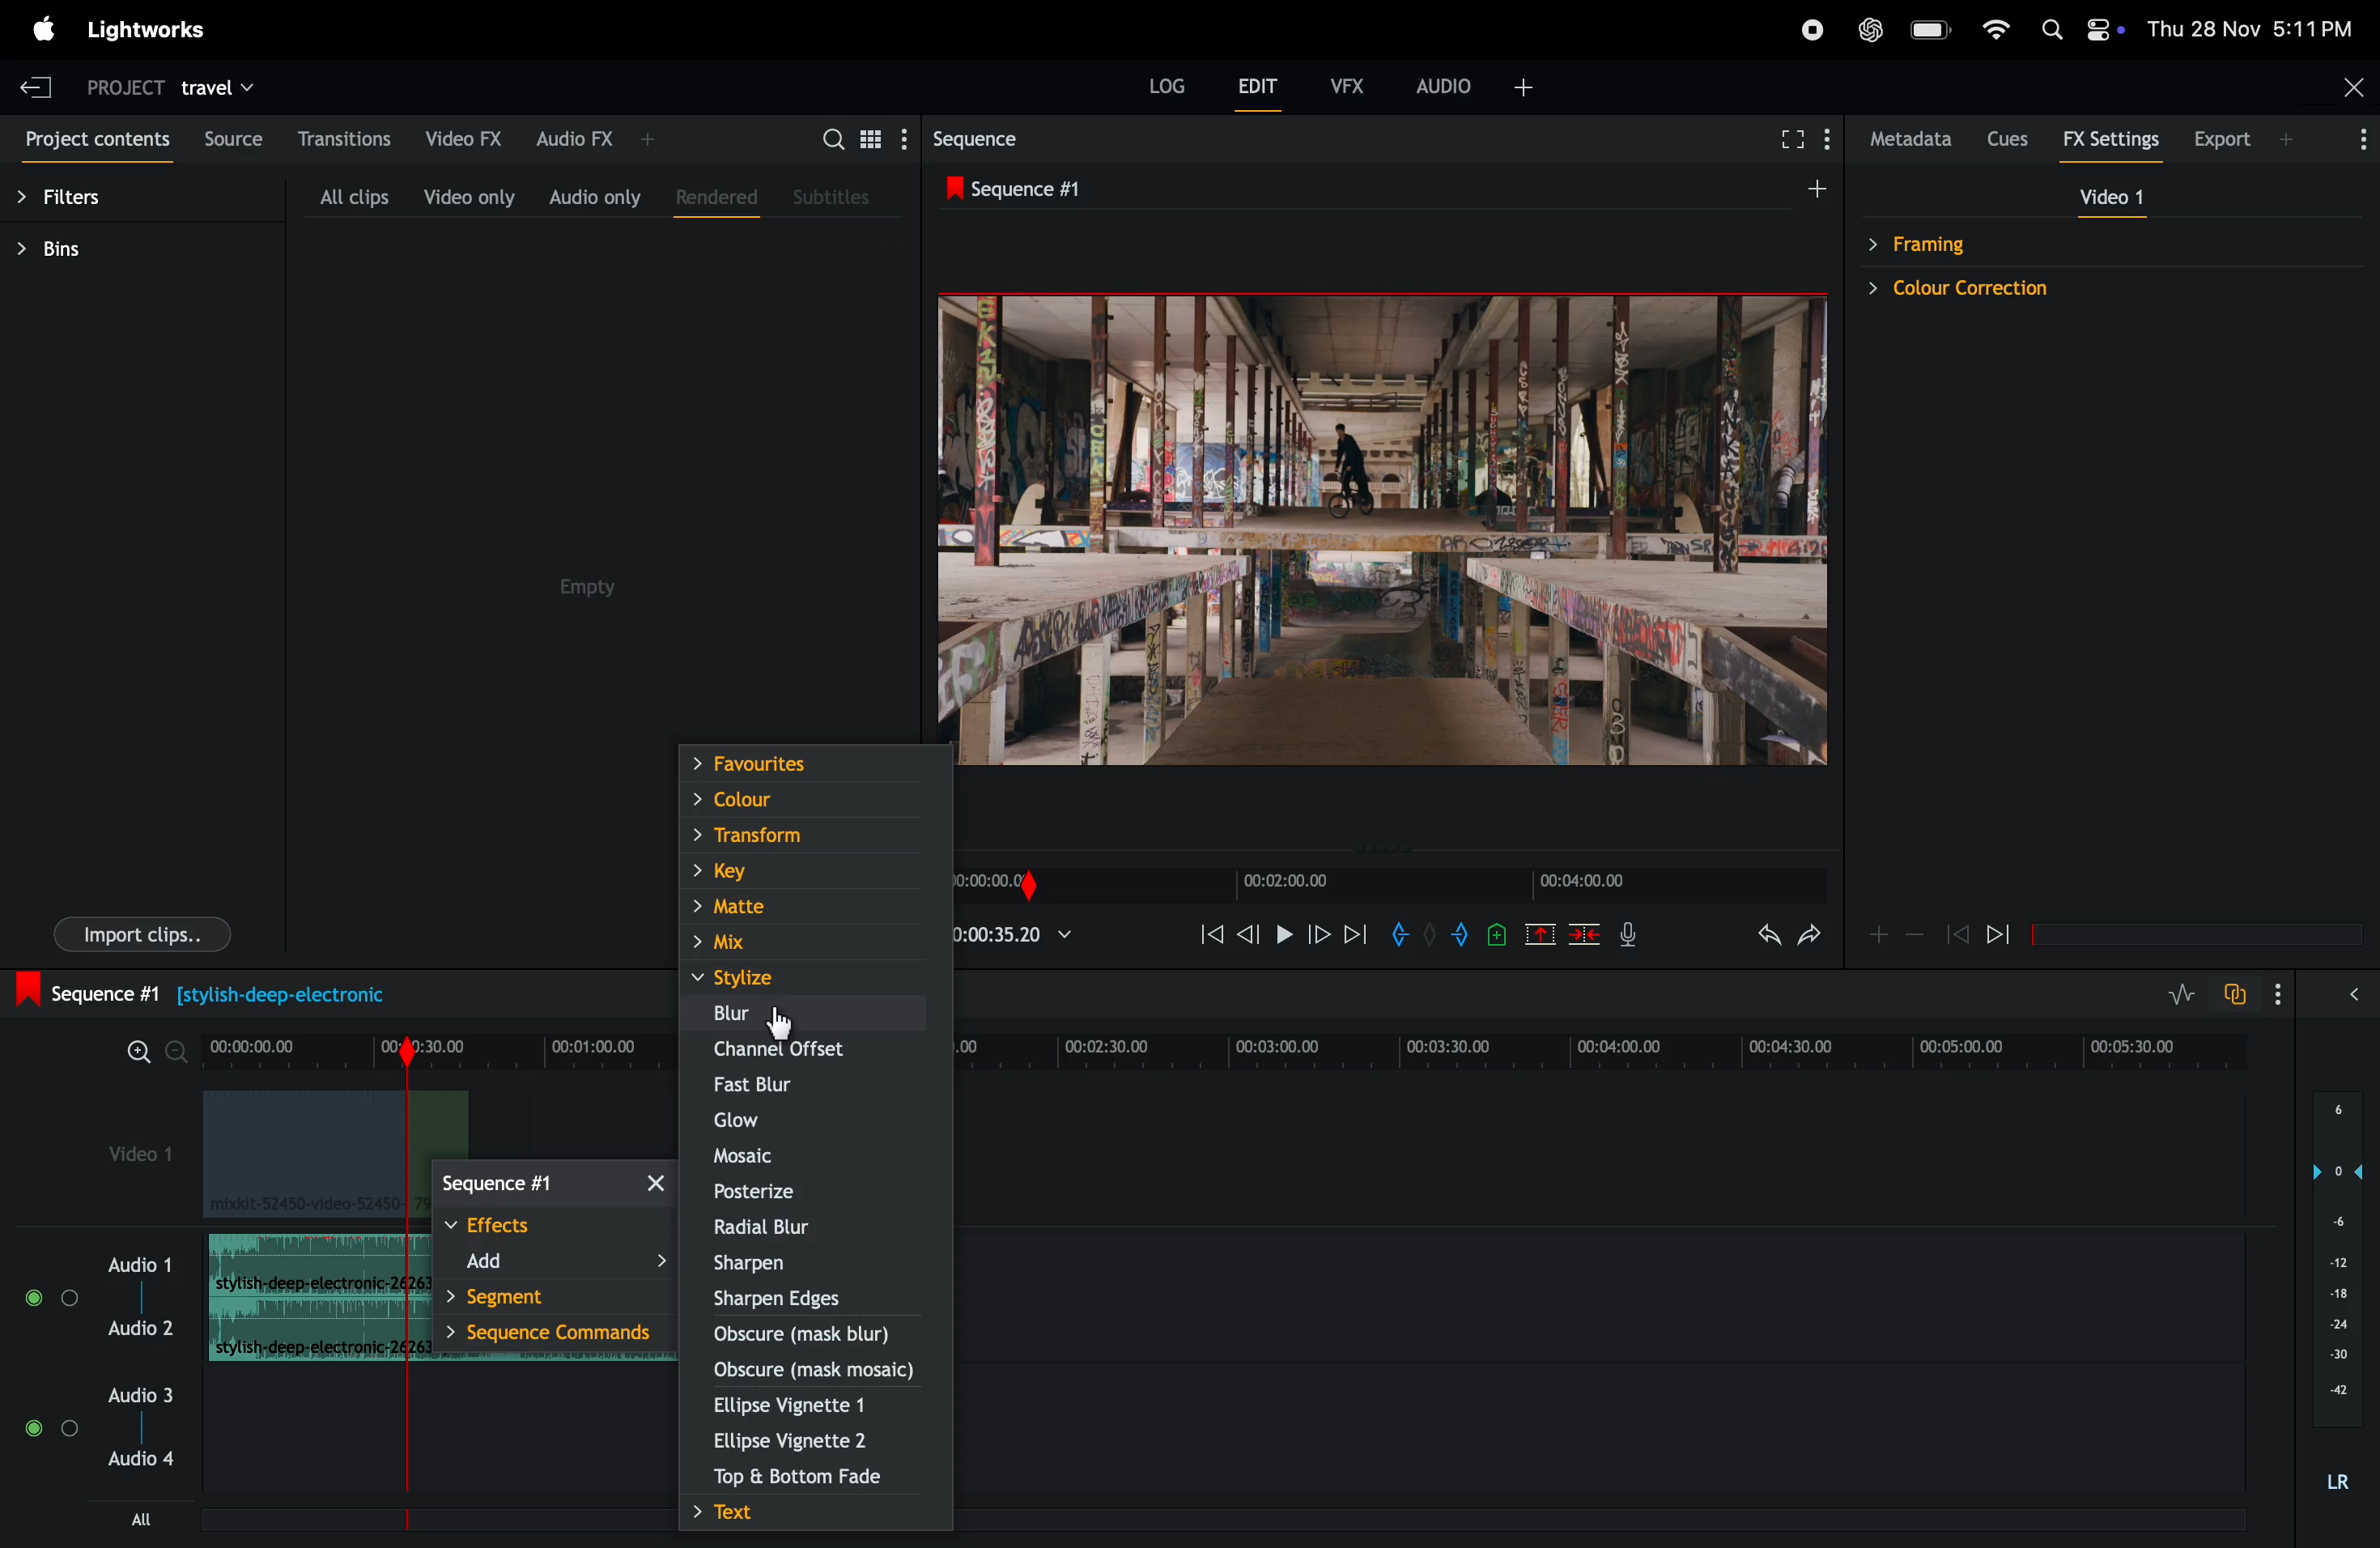 This screenshot has width=2380, height=1548. What do you see at coordinates (352, 194) in the screenshot?
I see `all clips` at bounding box center [352, 194].